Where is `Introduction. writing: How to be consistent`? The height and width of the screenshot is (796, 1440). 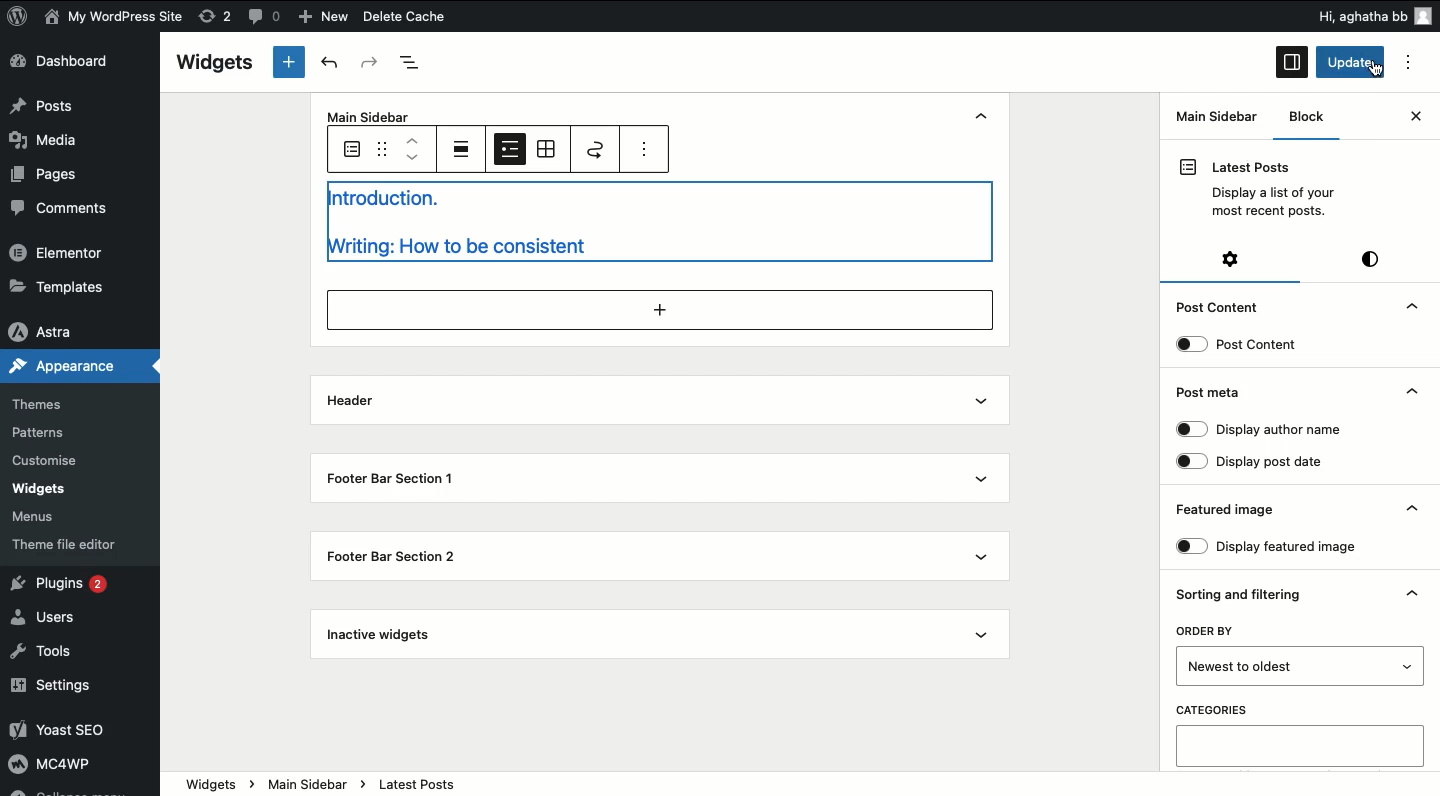
Introduction. writing: How to be consistent is located at coordinates (630, 220).